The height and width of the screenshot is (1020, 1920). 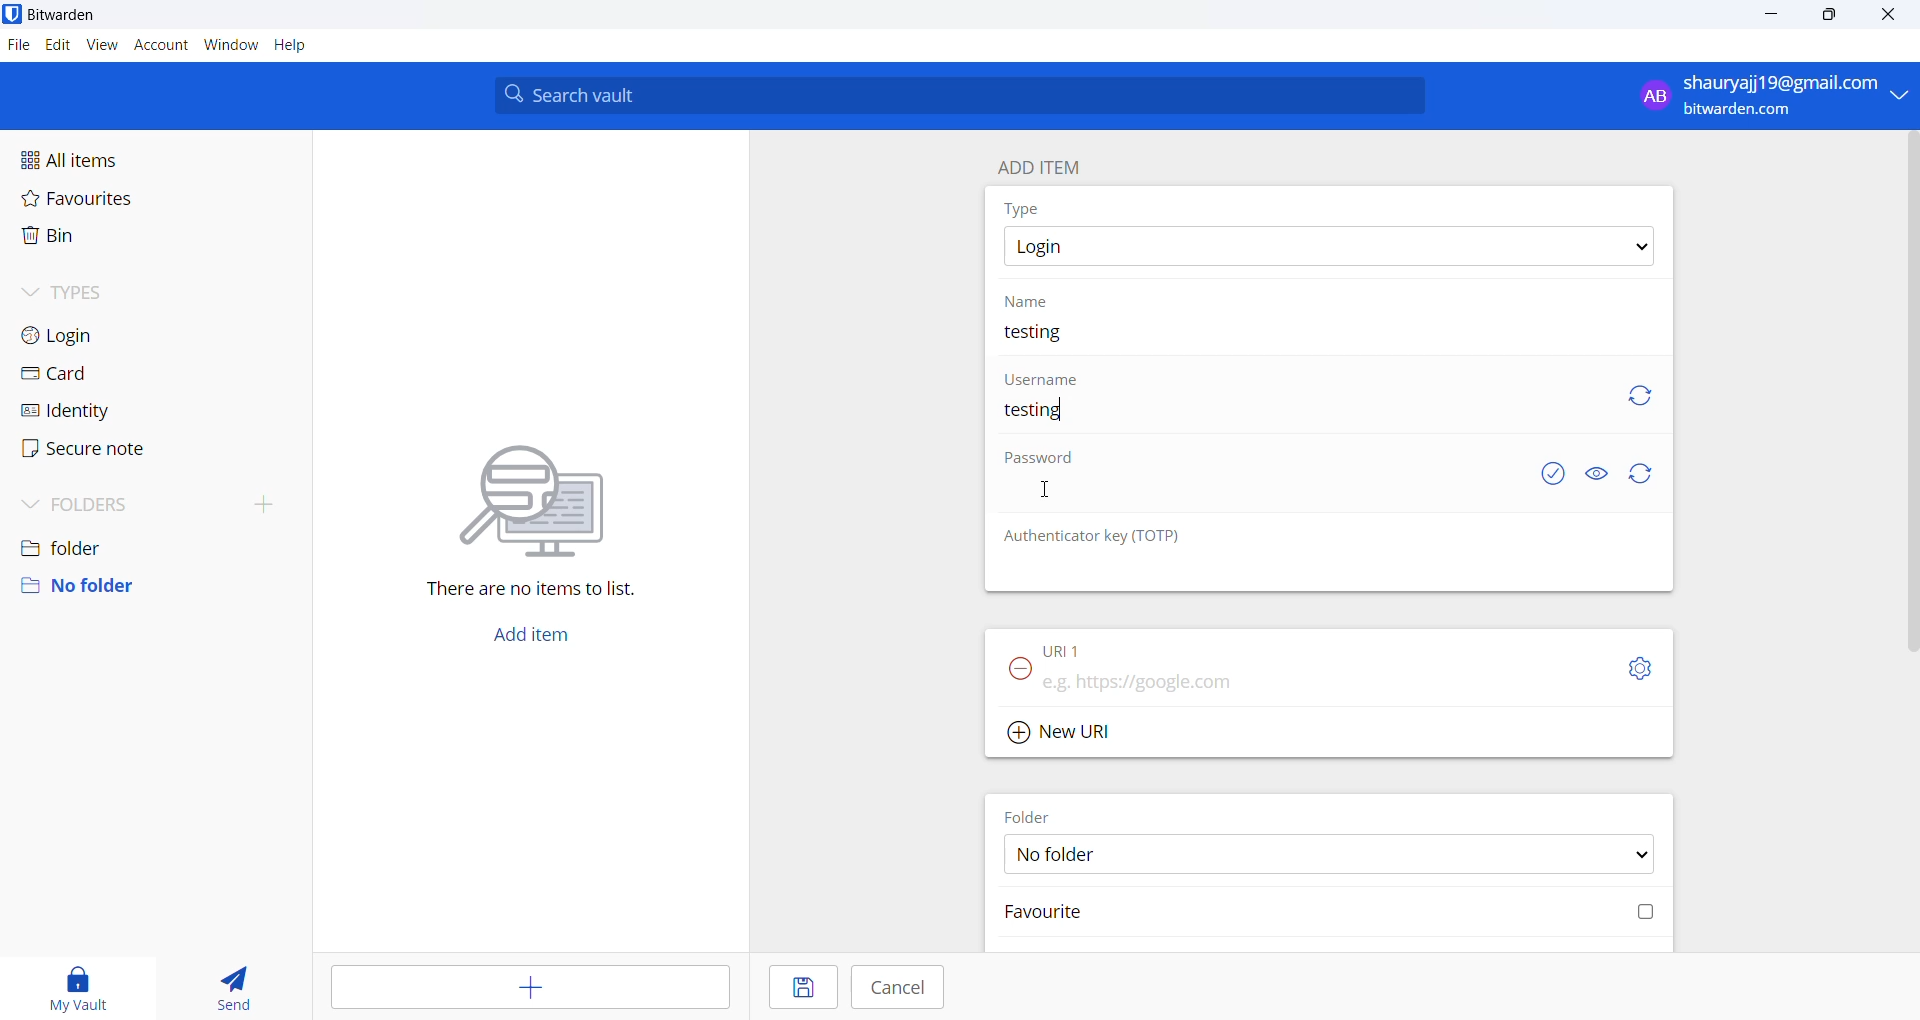 I want to click on minimize, so click(x=1773, y=15).